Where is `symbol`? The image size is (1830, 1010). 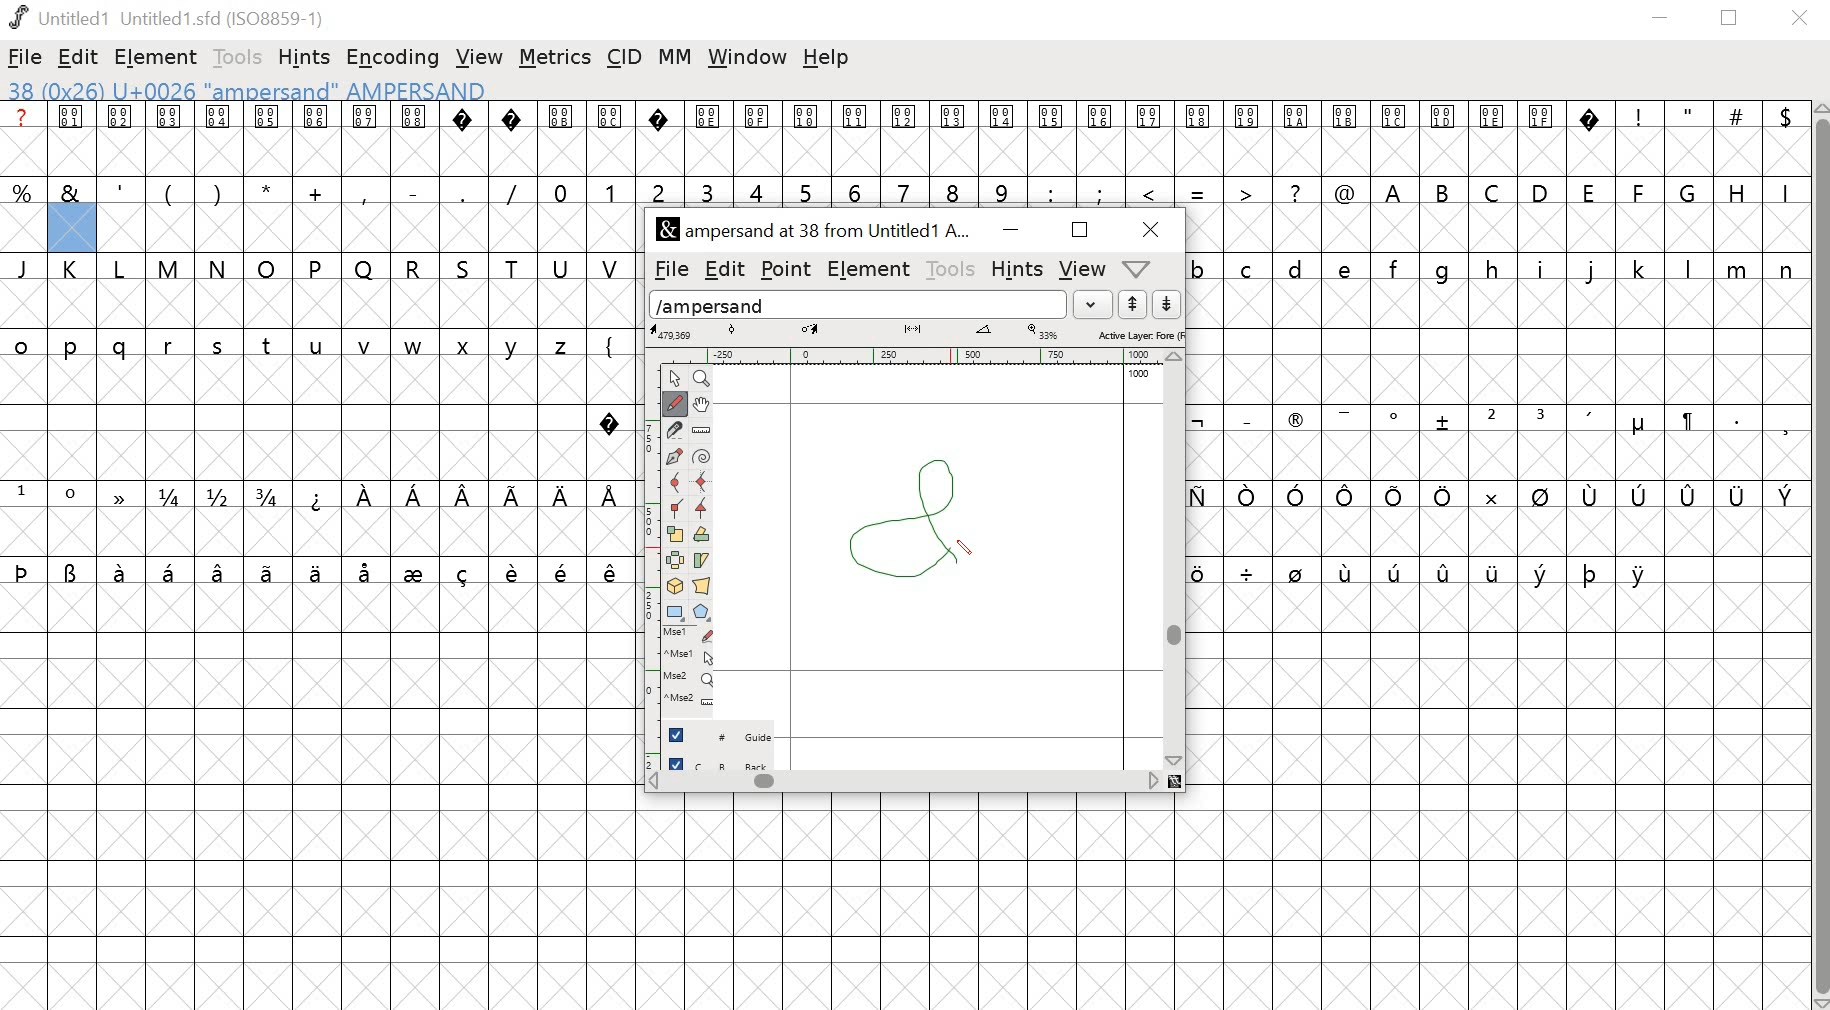 symbol is located at coordinates (1541, 571).